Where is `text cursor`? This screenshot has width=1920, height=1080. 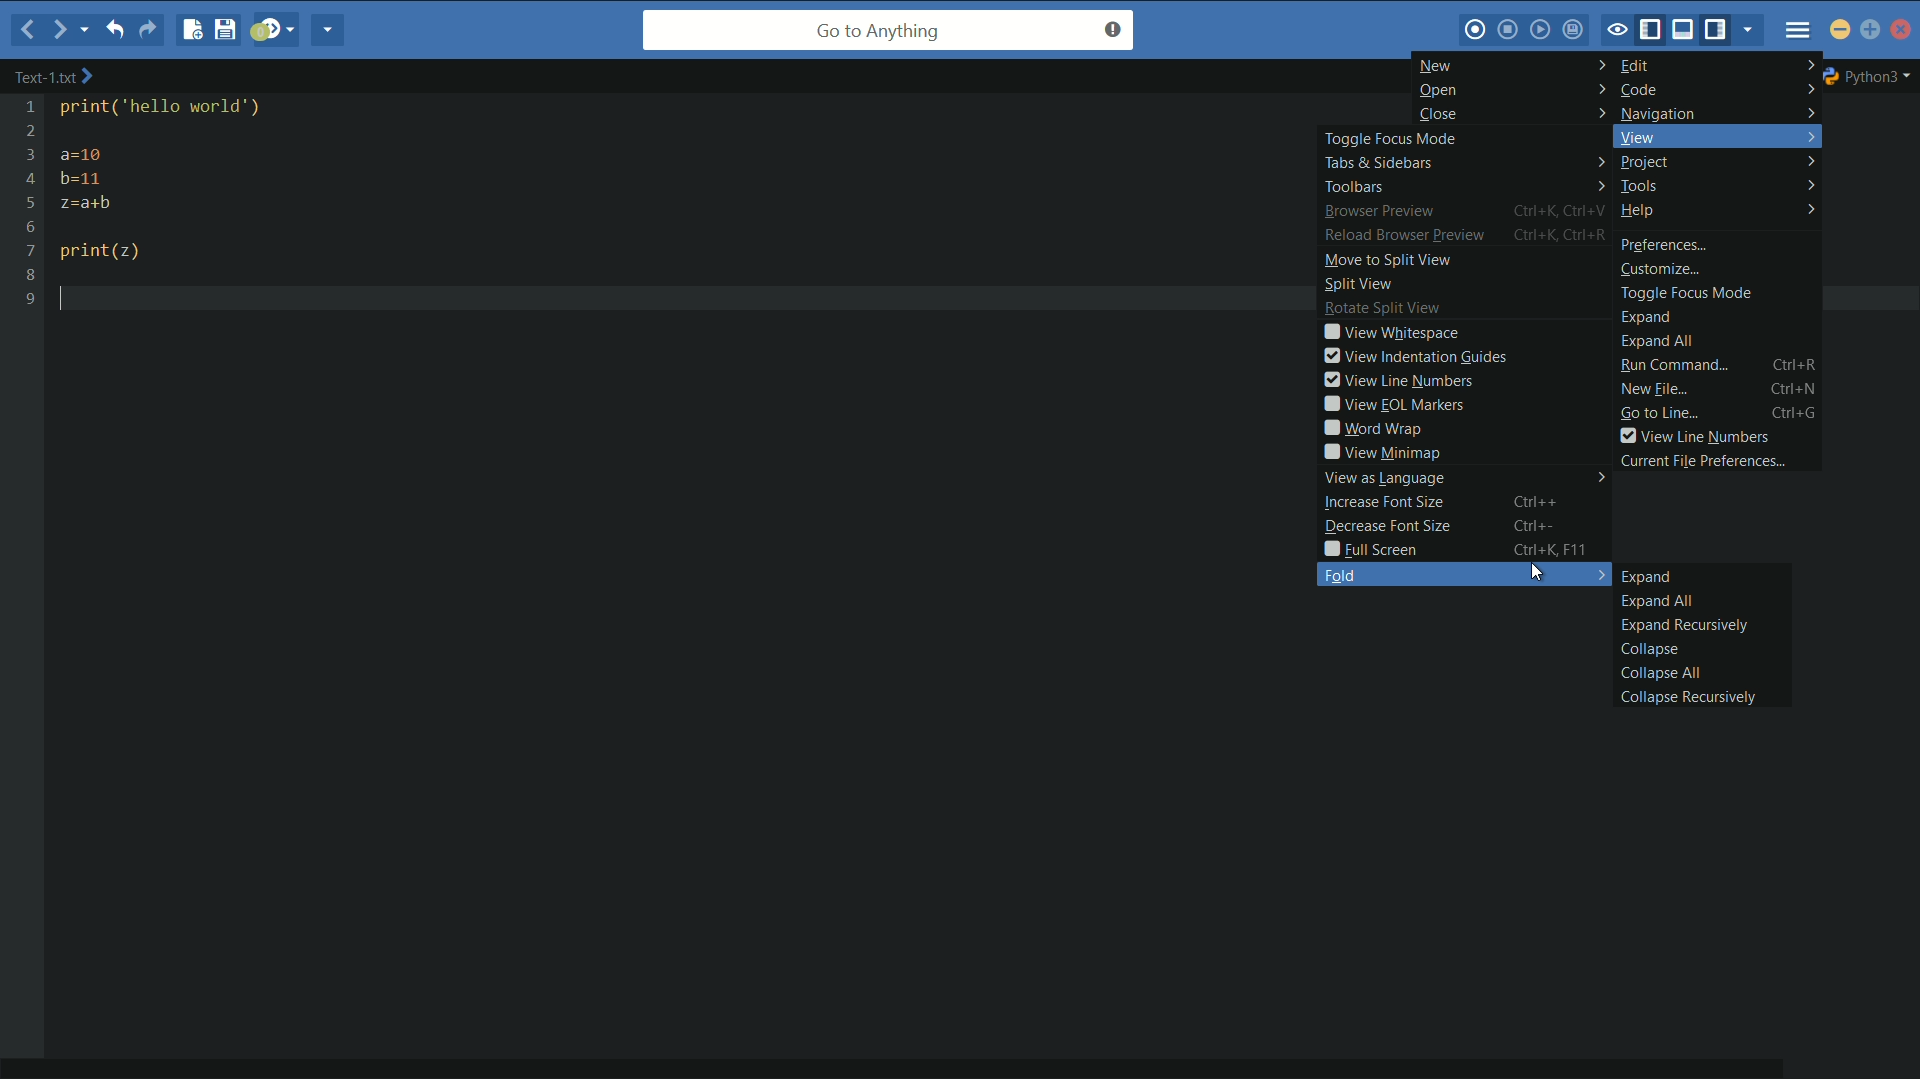
text cursor is located at coordinates (74, 298).